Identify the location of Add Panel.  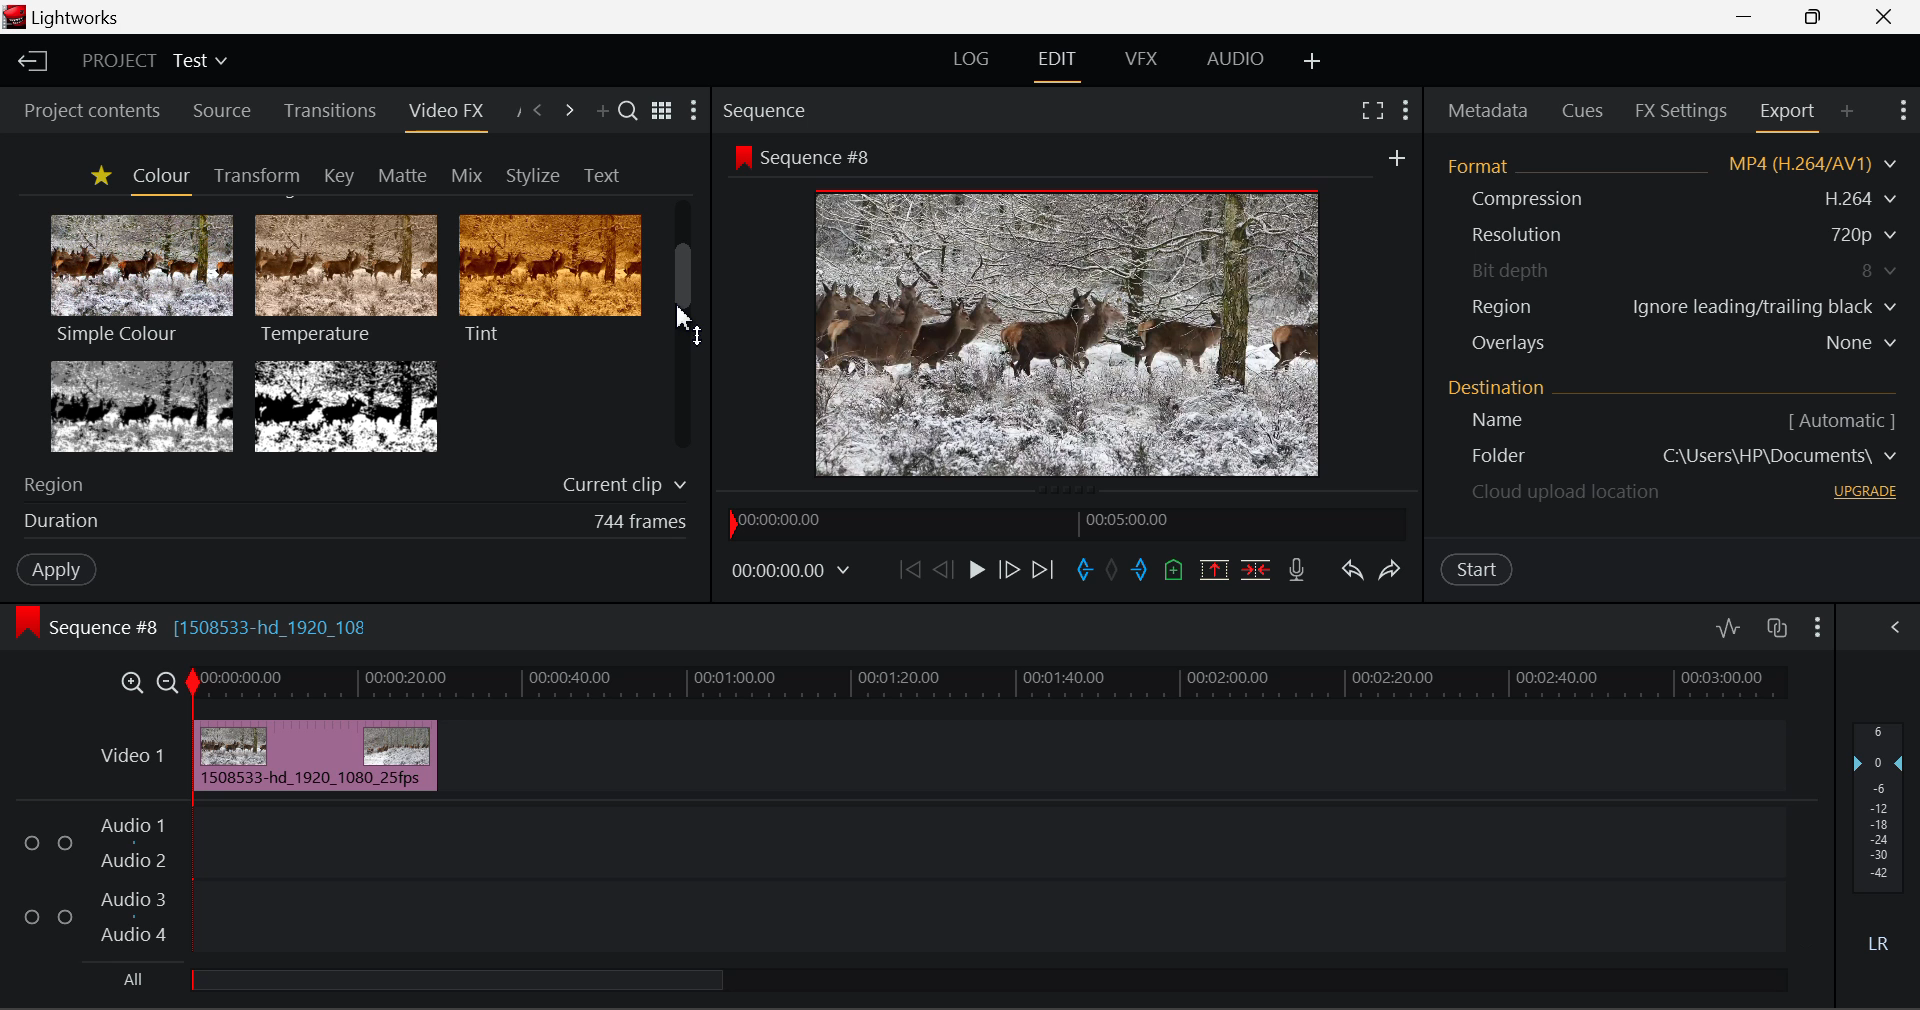
(600, 110).